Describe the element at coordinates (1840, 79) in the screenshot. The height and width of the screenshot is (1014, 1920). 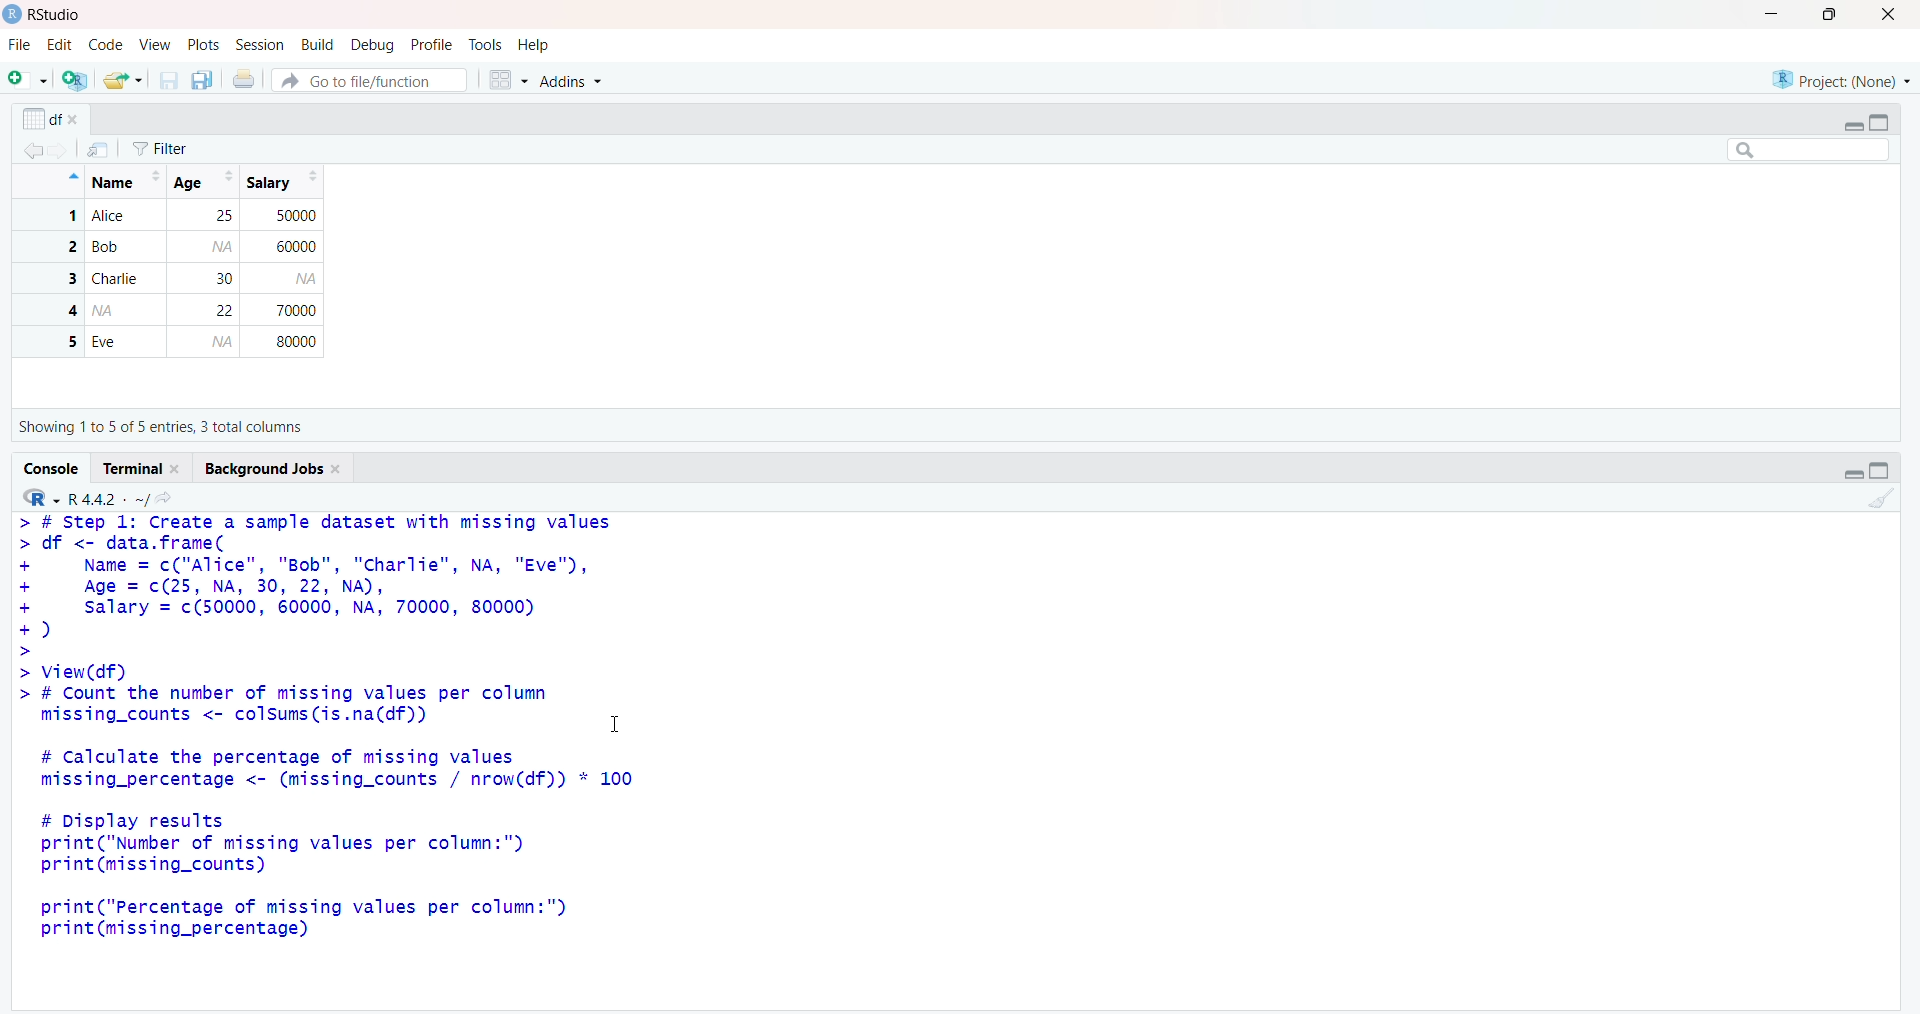
I see `Project (None)` at that location.